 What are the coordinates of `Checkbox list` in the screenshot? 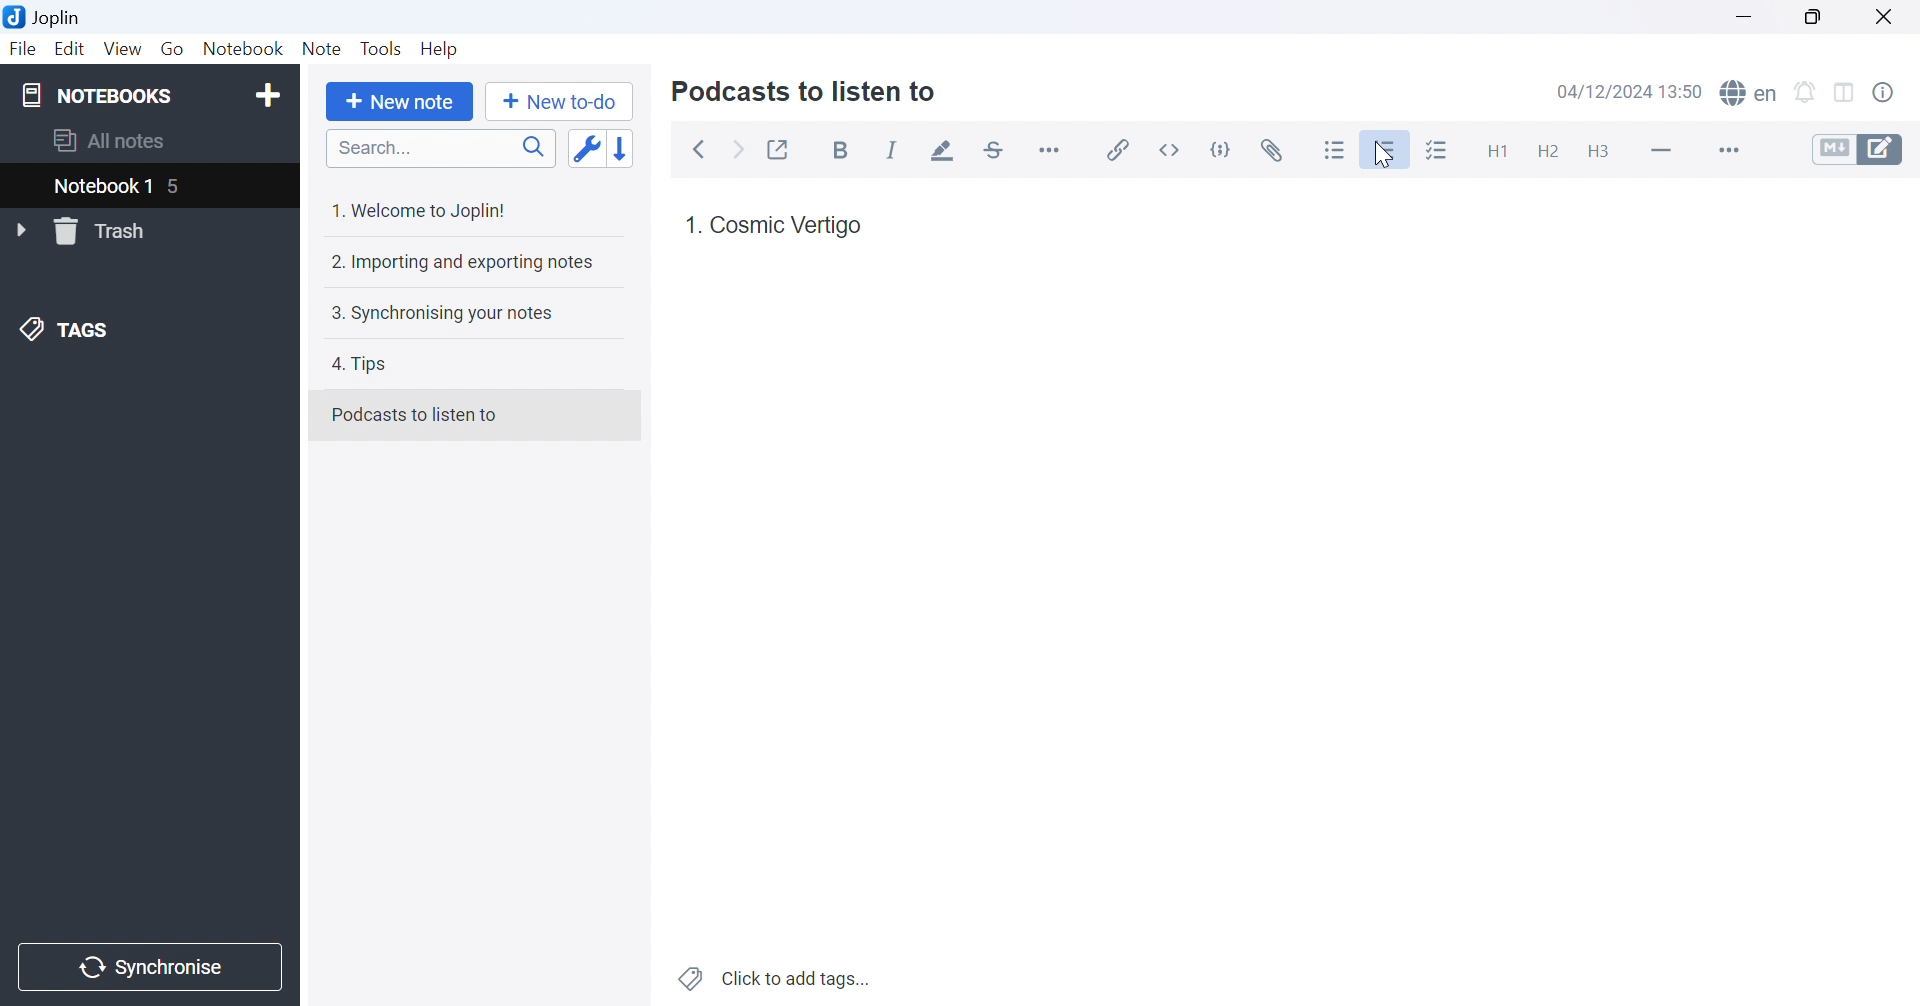 It's located at (1439, 150).